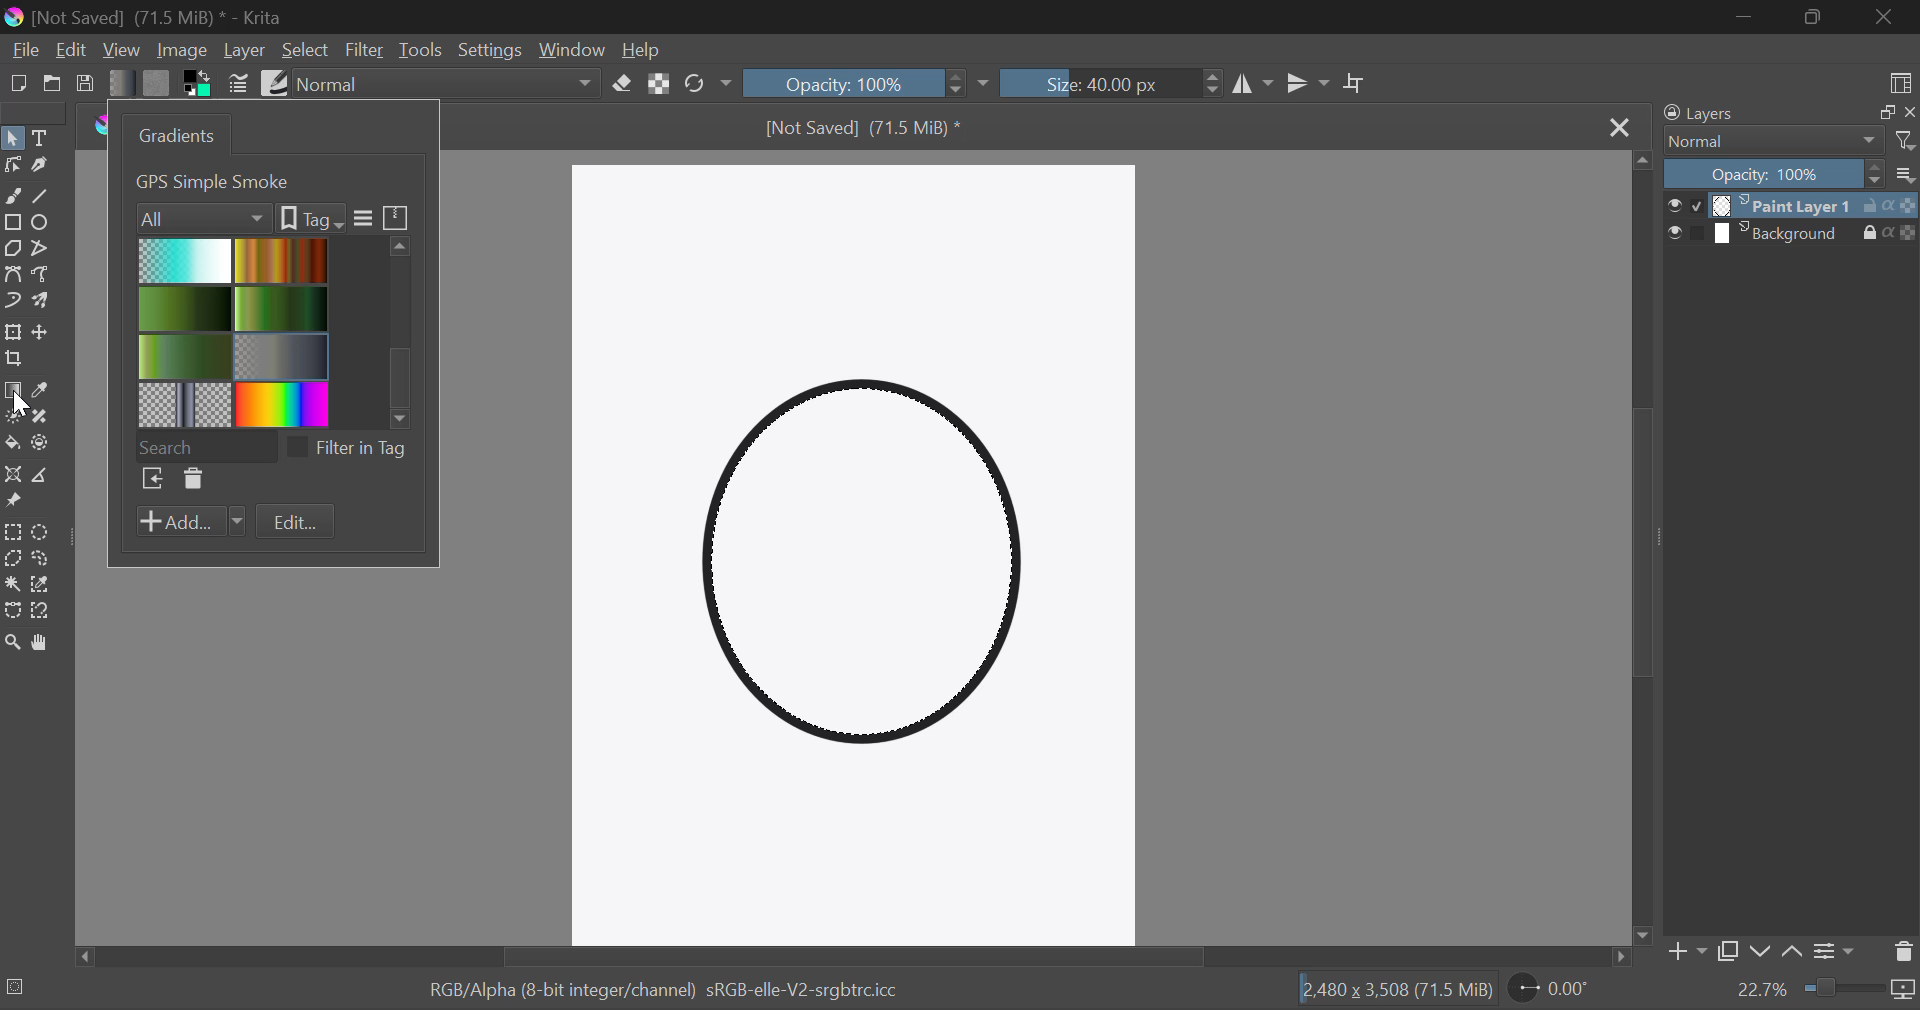 The image size is (1920, 1010). I want to click on Brush Settings, so click(239, 85).